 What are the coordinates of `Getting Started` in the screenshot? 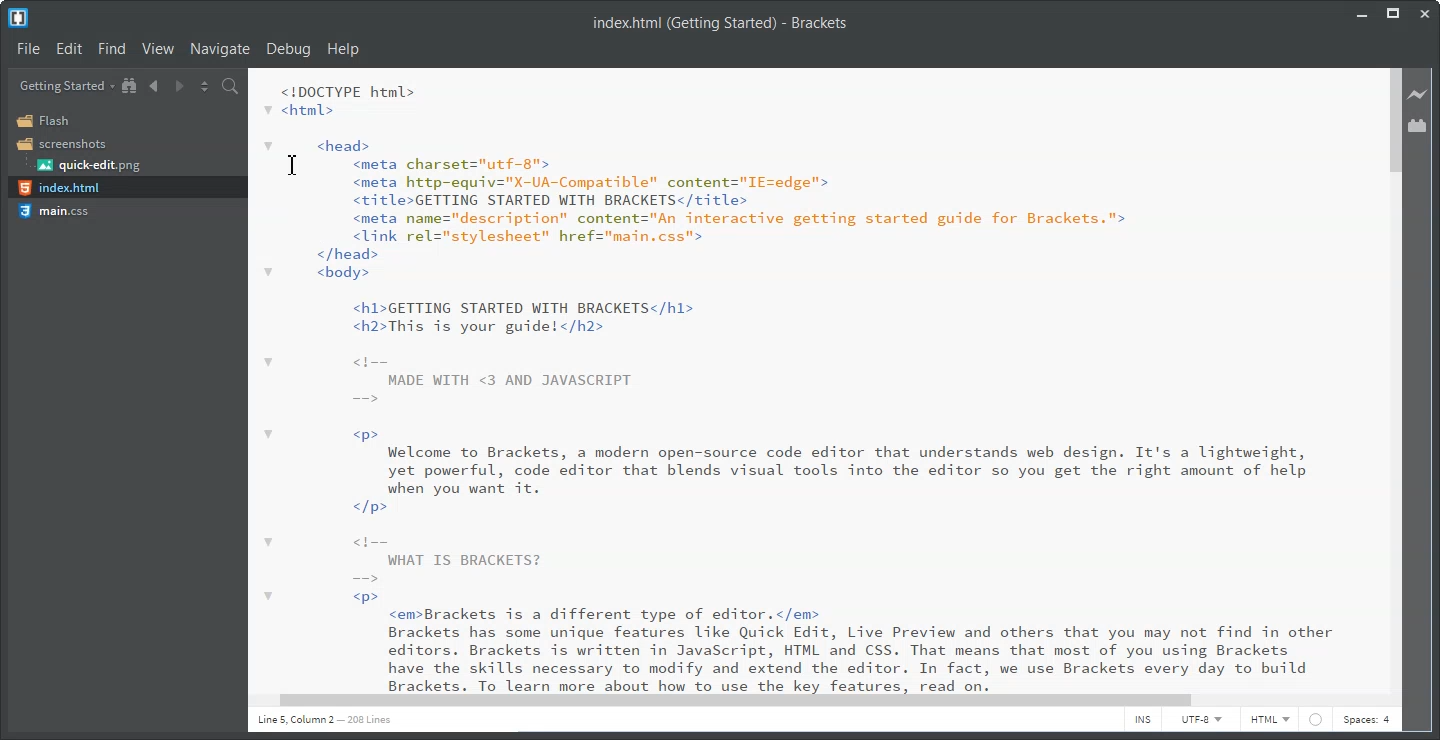 It's located at (67, 85).